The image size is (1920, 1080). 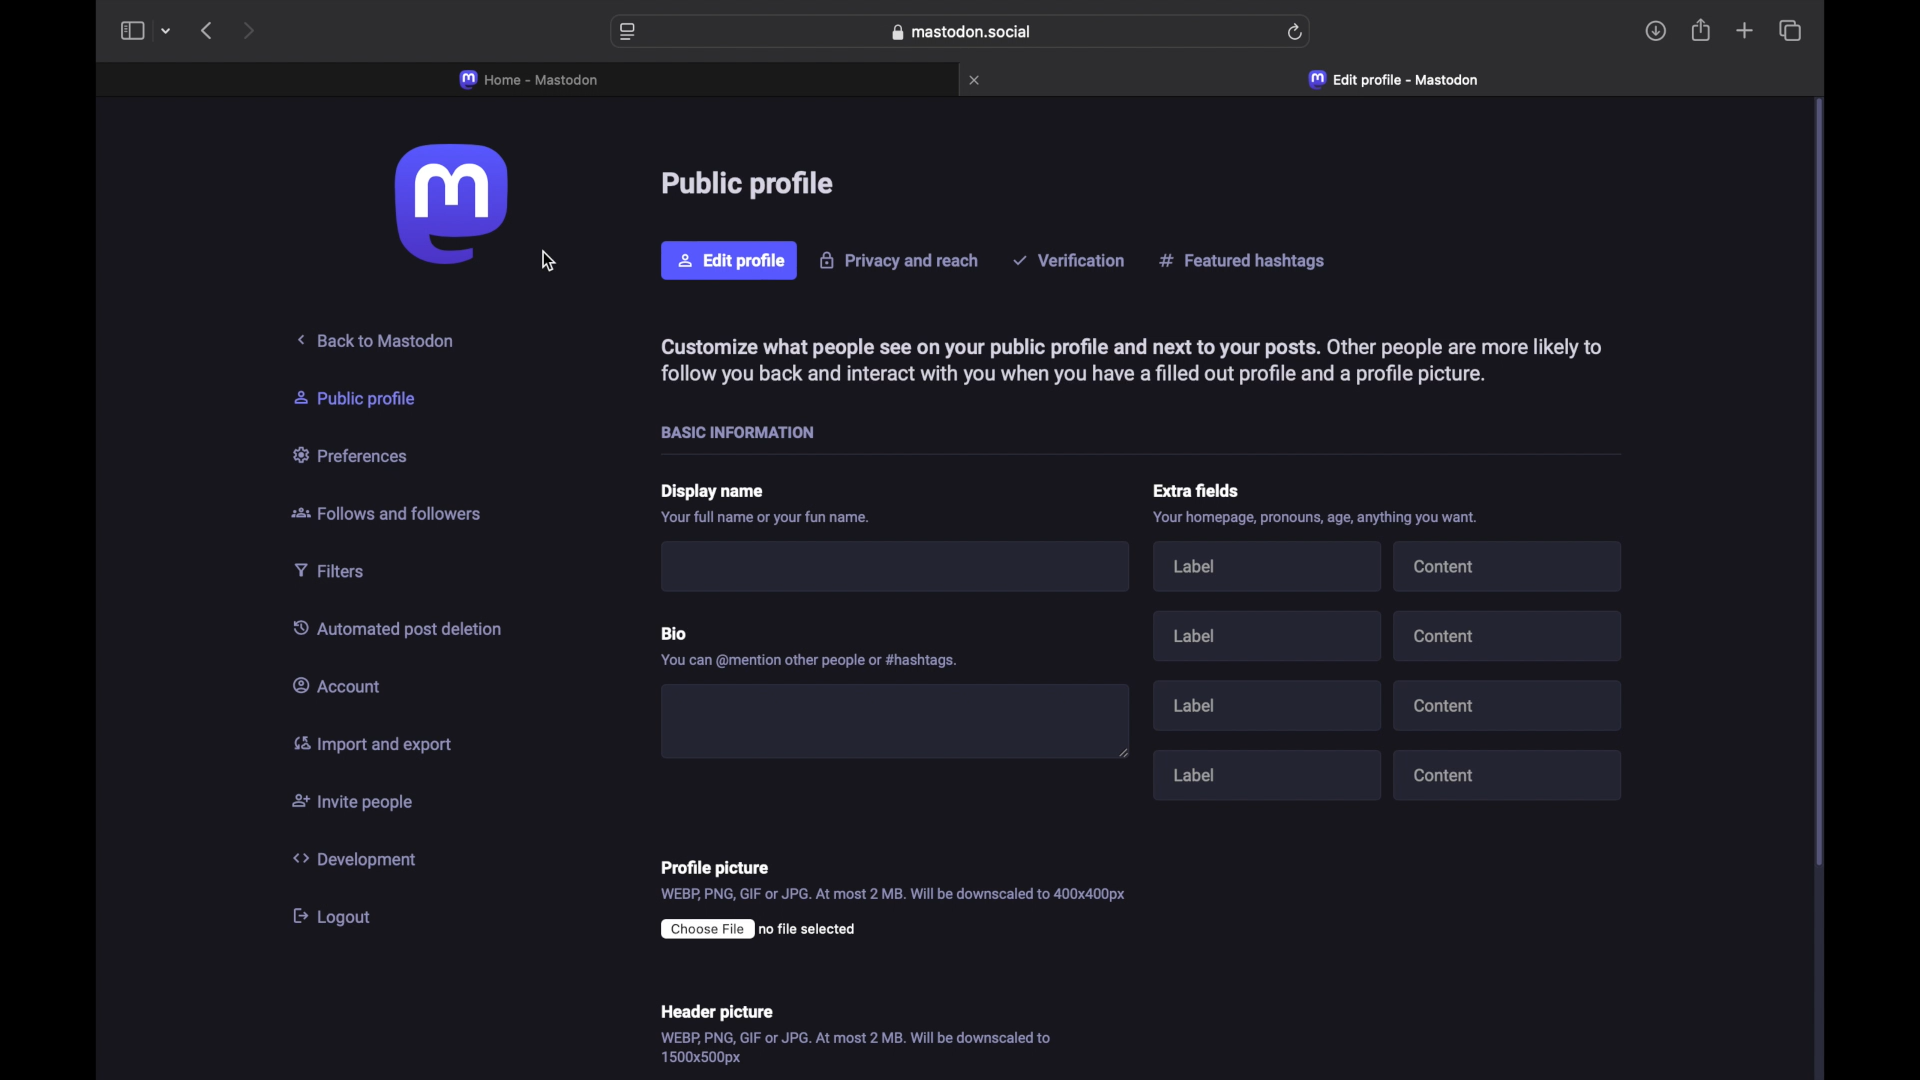 What do you see at coordinates (626, 33) in the screenshot?
I see `website preferences` at bounding box center [626, 33].